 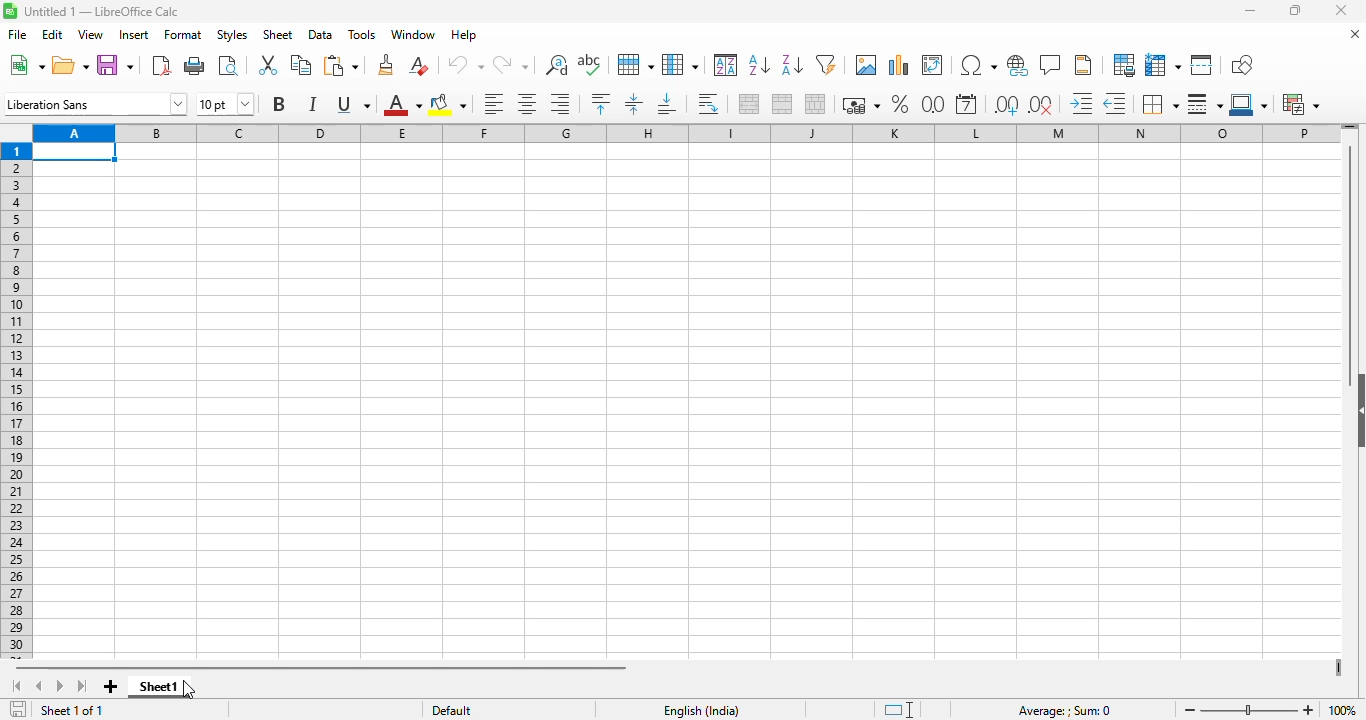 I want to click on data, so click(x=320, y=34).